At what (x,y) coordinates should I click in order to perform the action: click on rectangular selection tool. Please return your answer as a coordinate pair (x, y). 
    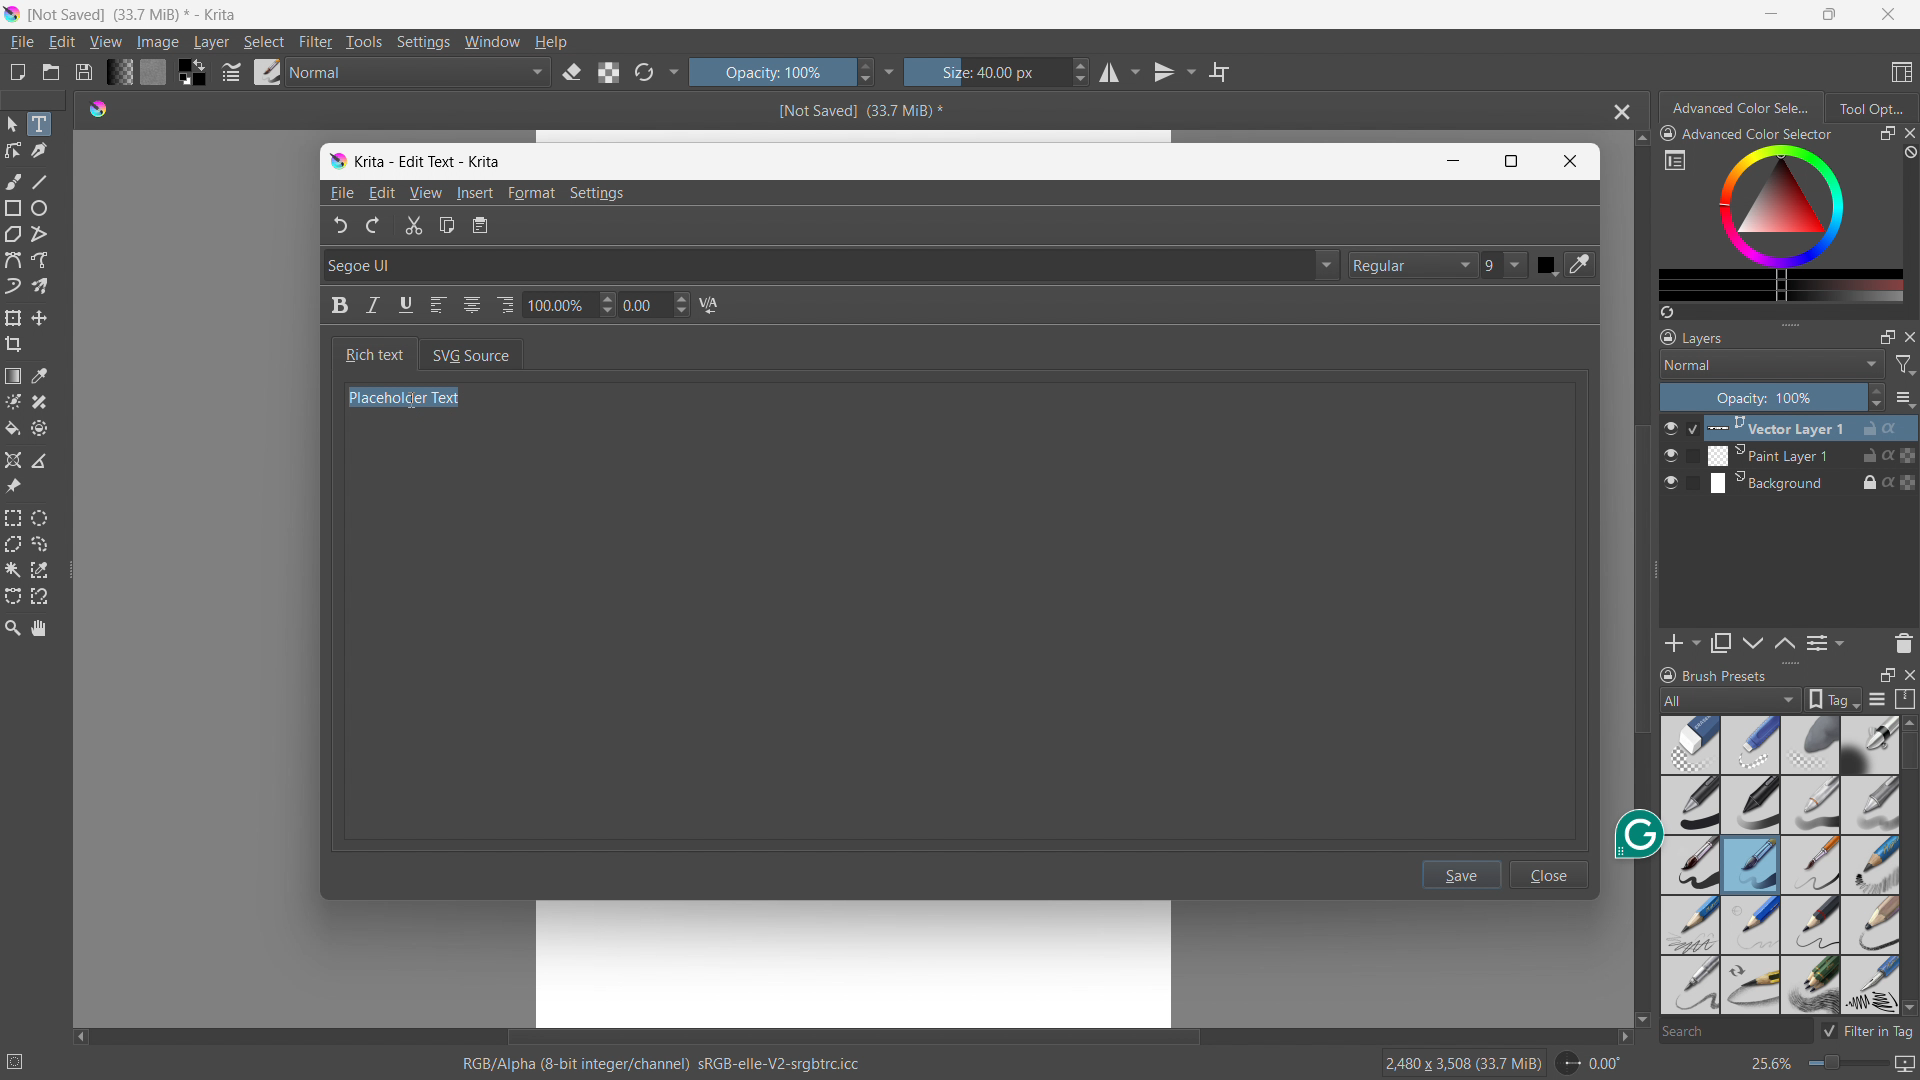
    Looking at the image, I should click on (13, 518).